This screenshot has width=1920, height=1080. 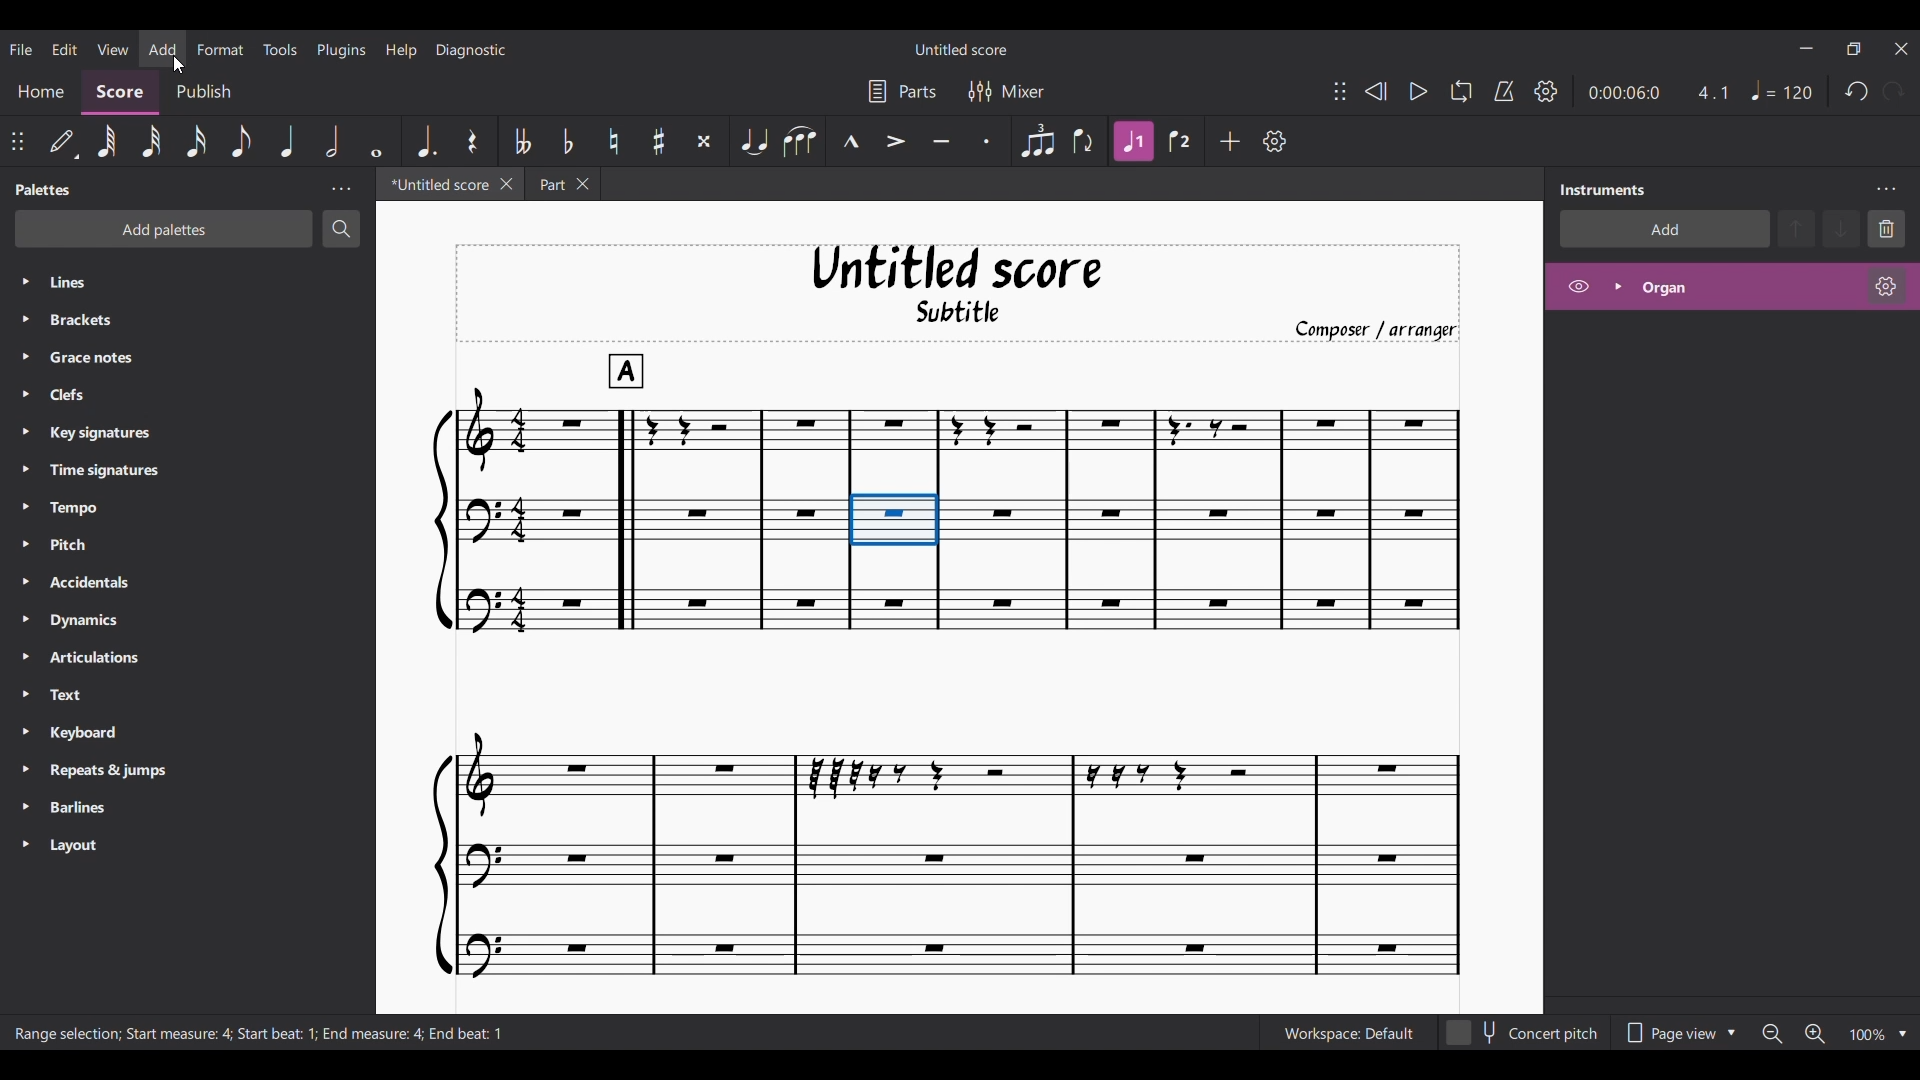 I want to click on Parts, so click(x=902, y=92).